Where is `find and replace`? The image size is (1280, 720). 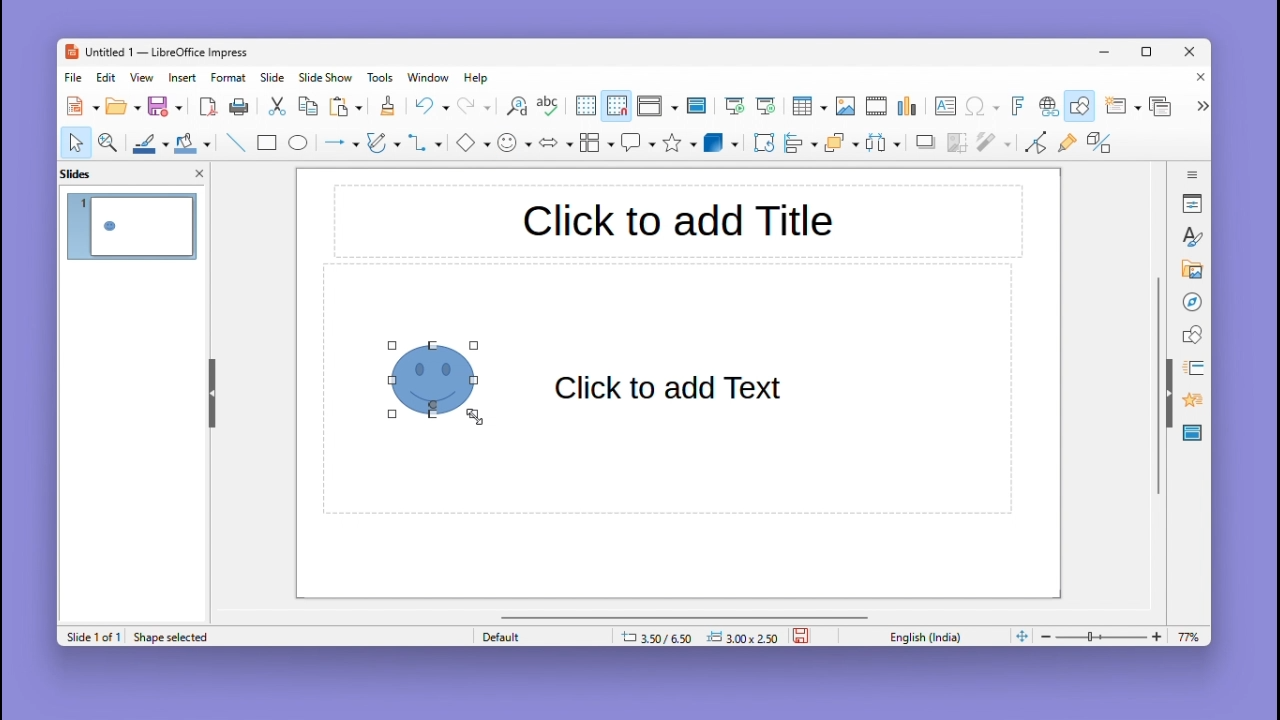
find and replace is located at coordinates (515, 106).